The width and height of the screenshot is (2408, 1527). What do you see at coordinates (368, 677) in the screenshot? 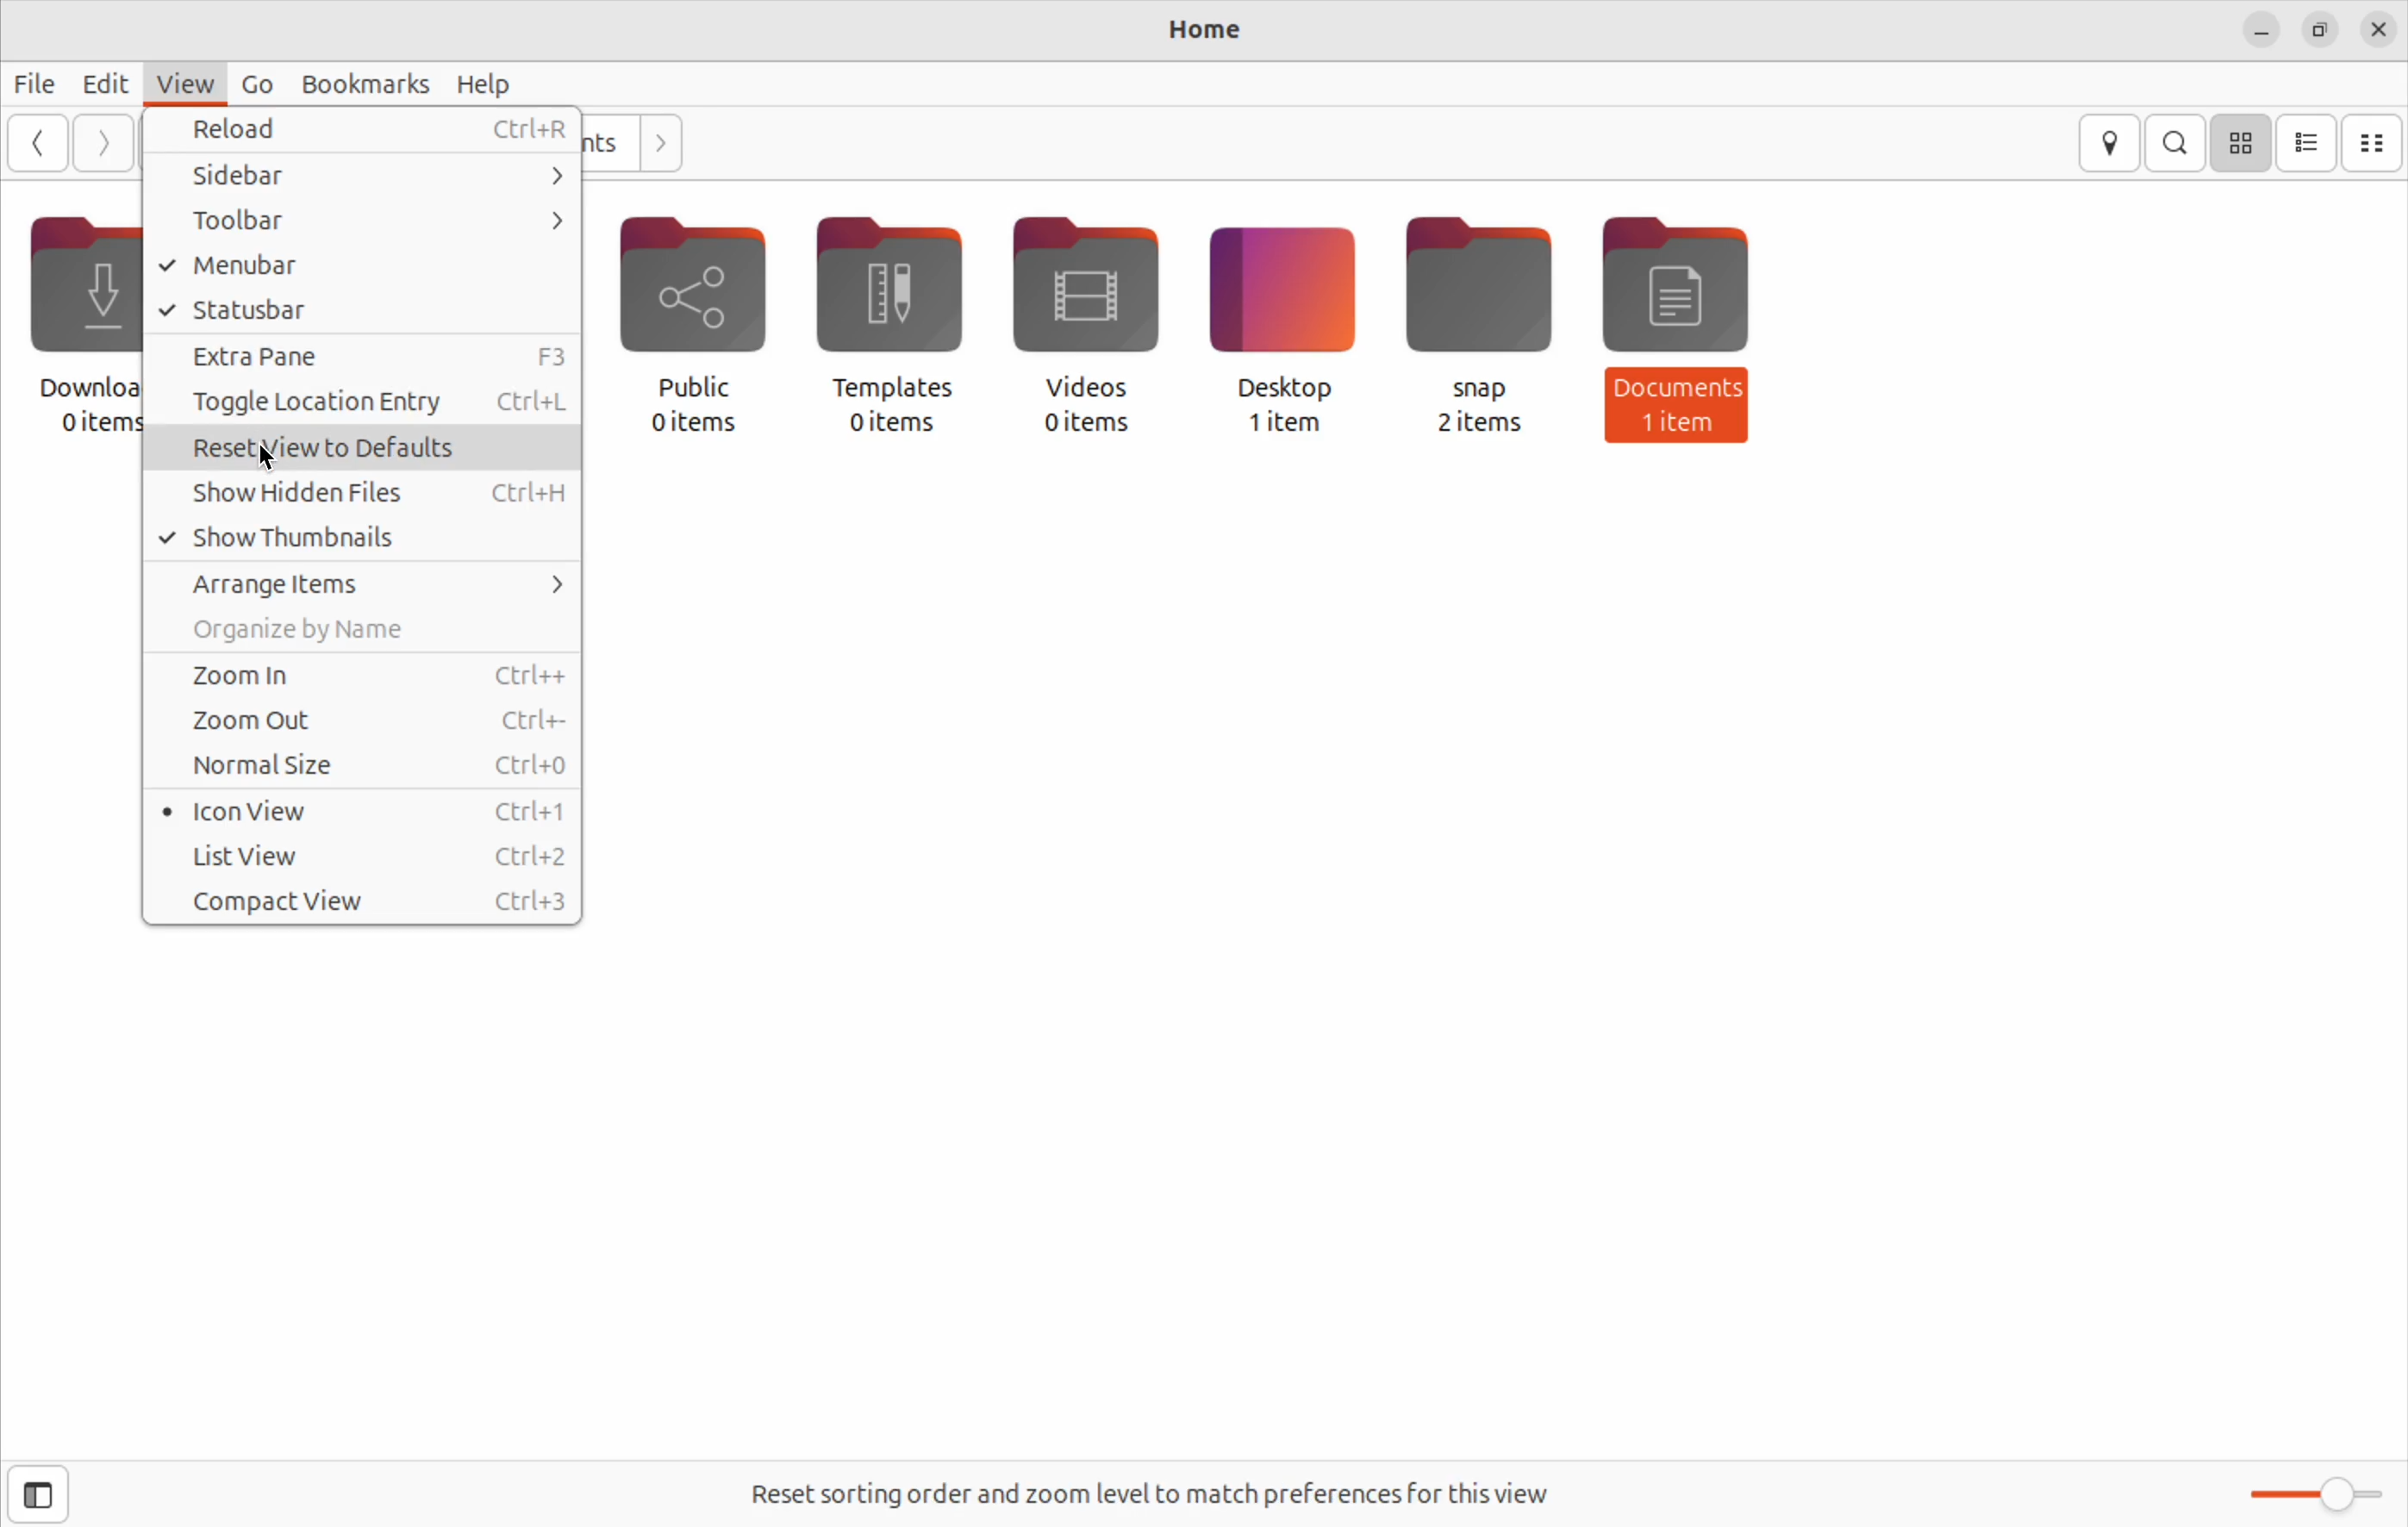
I see `Zoom In` at bounding box center [368, 677].